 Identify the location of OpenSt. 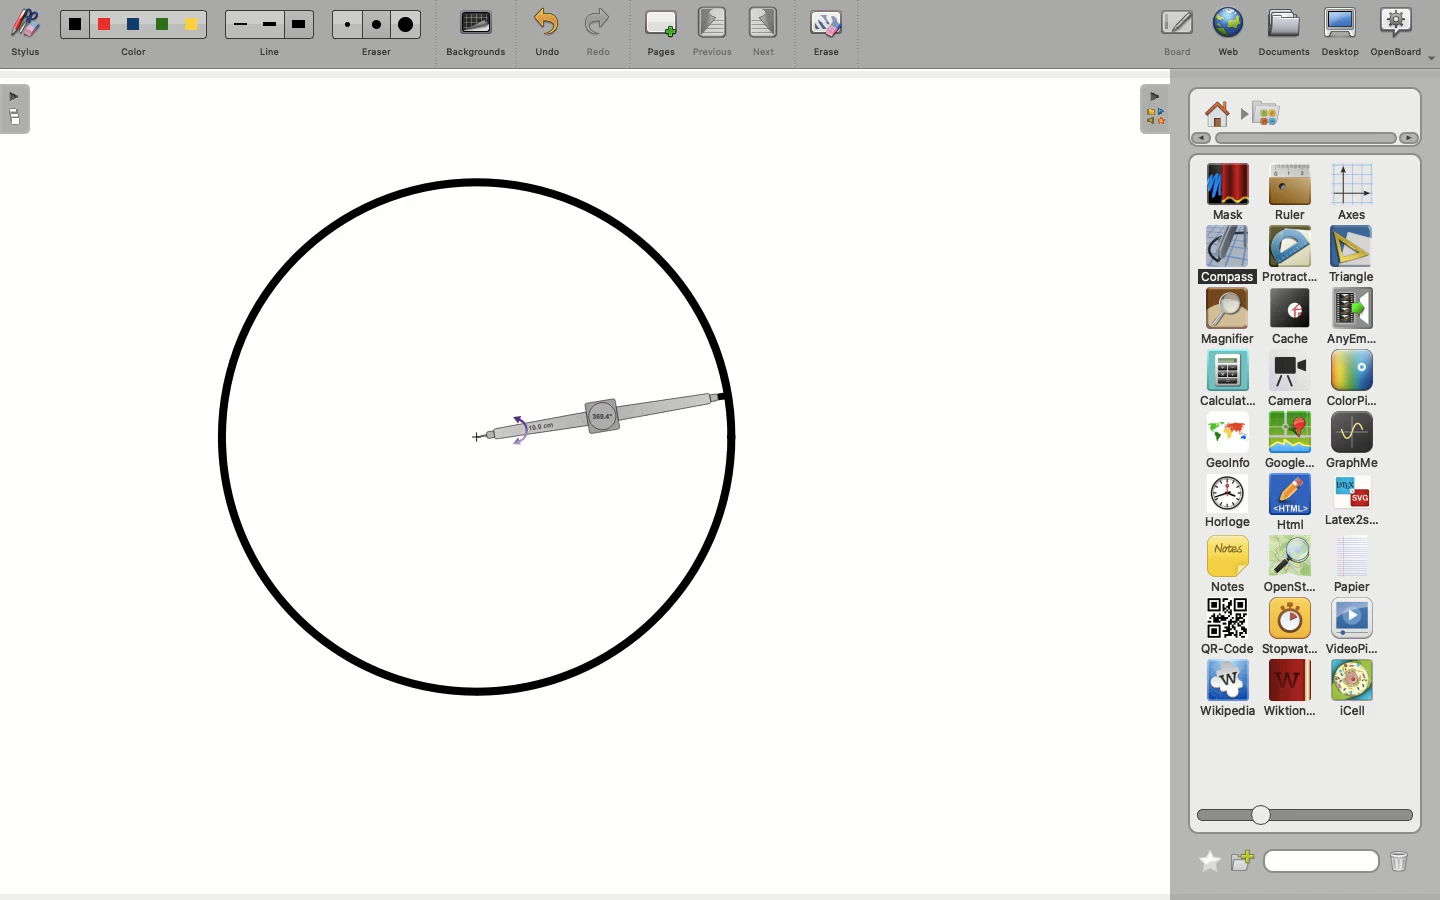
(1284, 567).